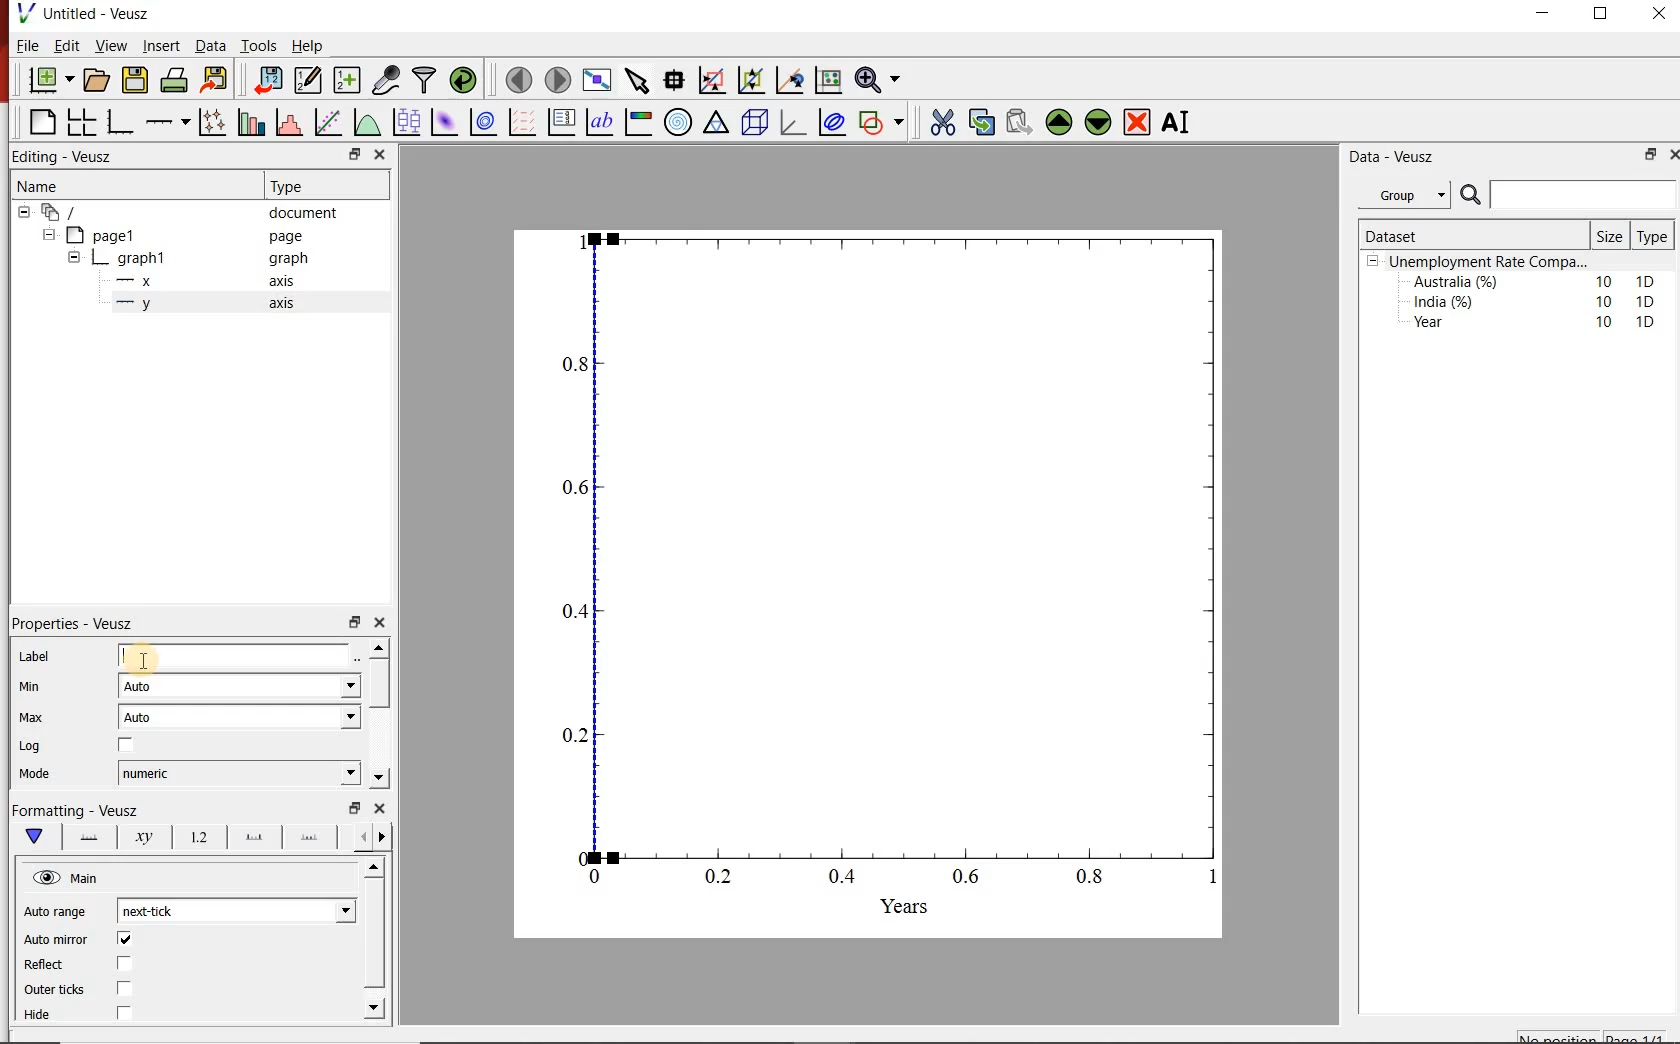  Describe the element at coordinates (752, 121) in the screenshot. I see `3d scenes` at that location.